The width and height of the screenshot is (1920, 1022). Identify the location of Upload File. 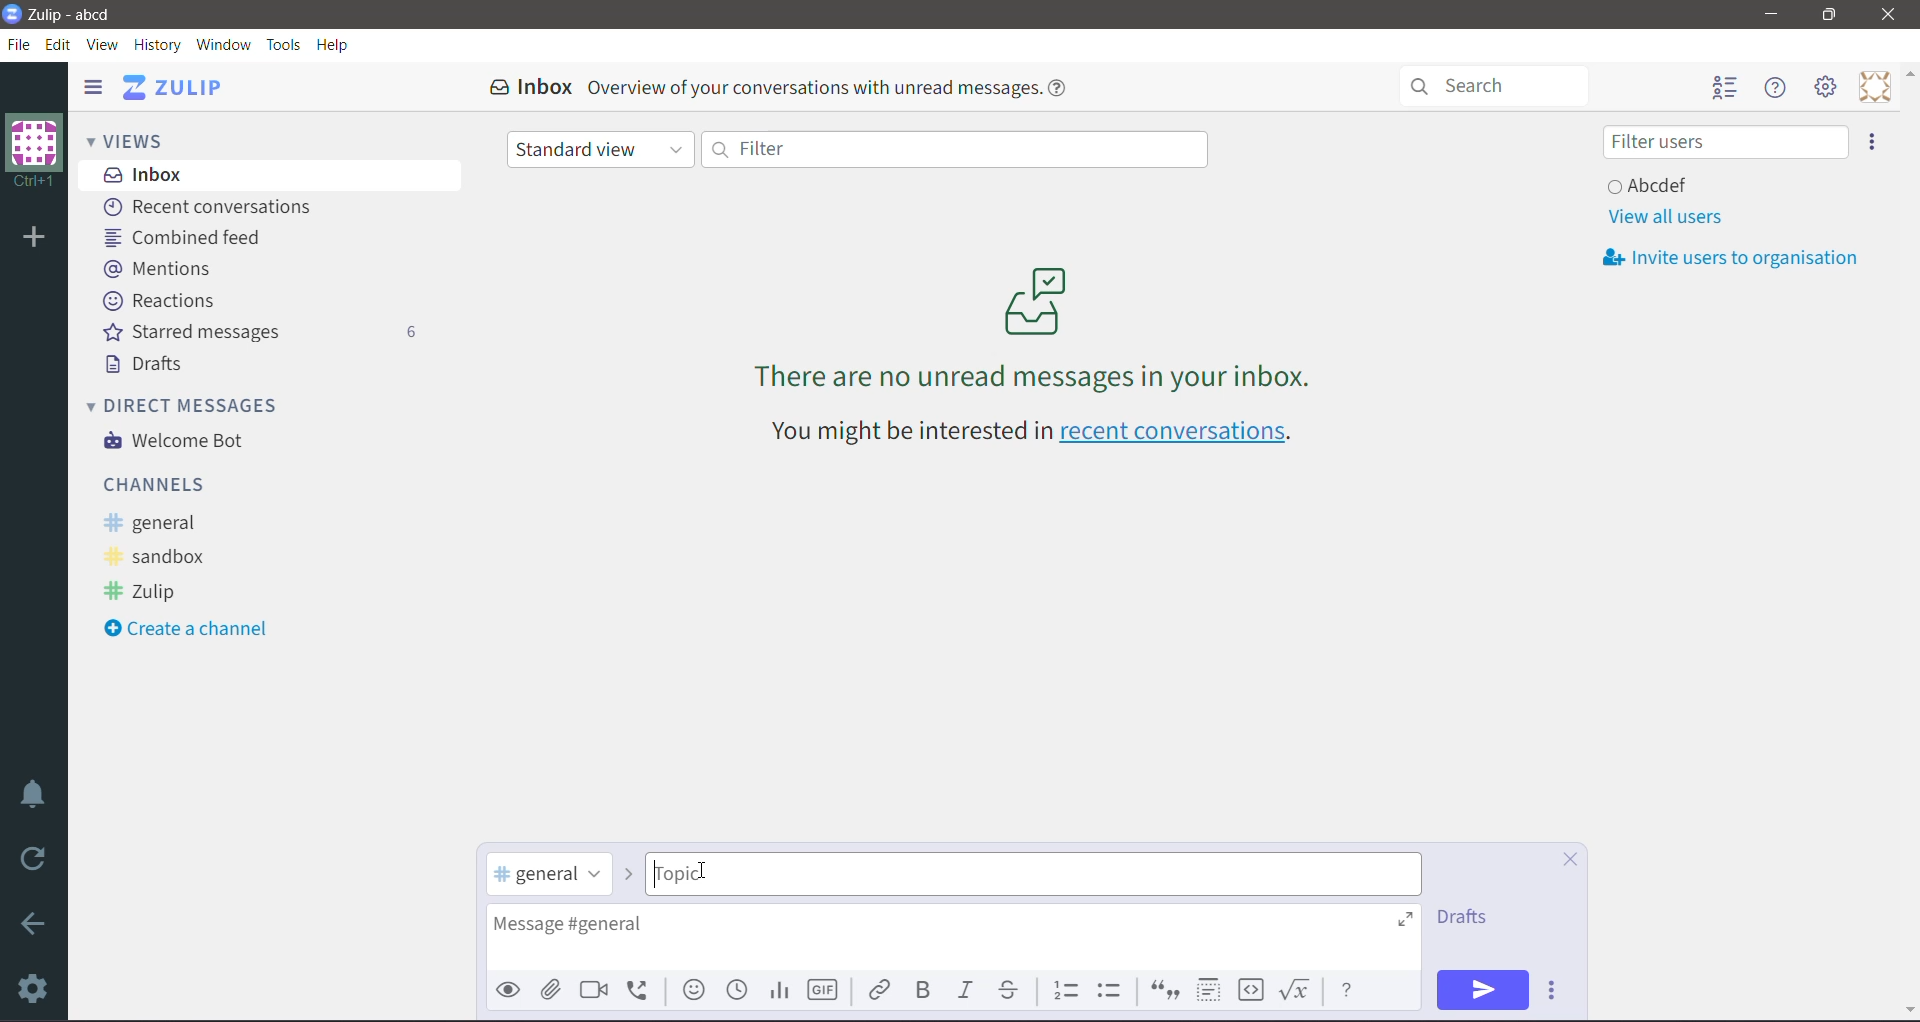
(551, 990).